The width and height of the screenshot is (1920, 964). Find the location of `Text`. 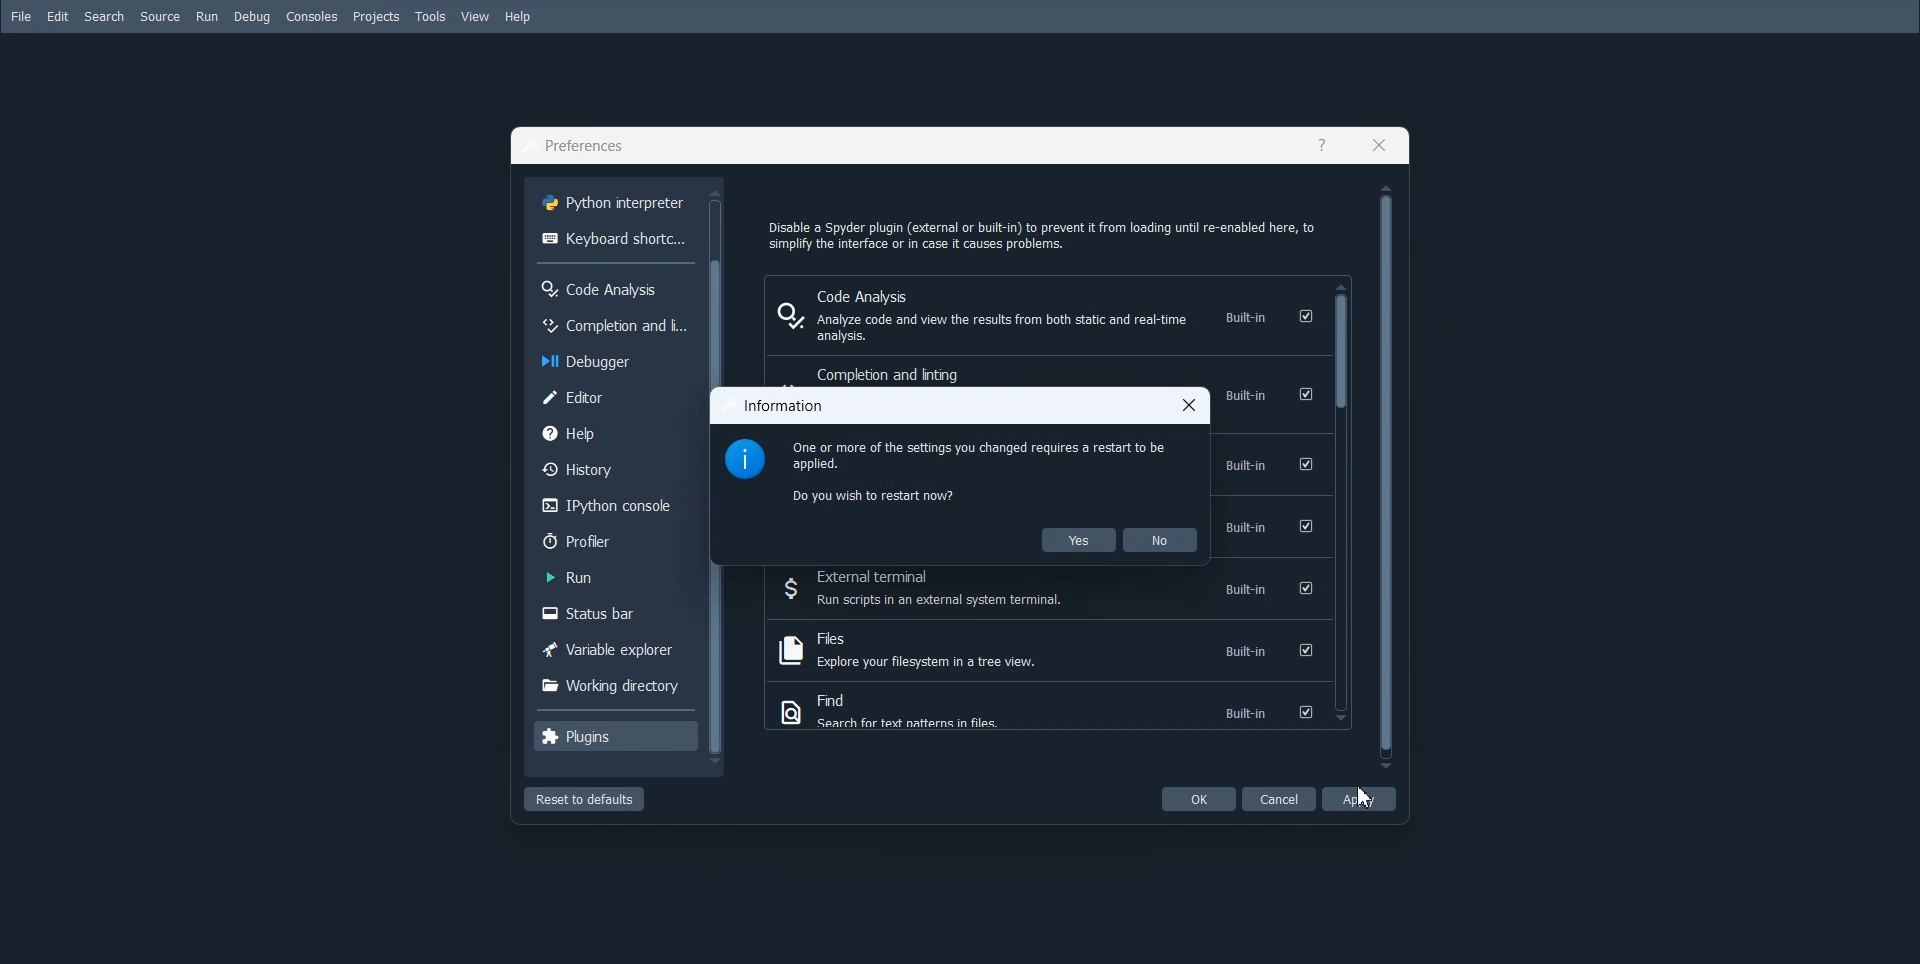

Text is located at coordinates (988, 466).